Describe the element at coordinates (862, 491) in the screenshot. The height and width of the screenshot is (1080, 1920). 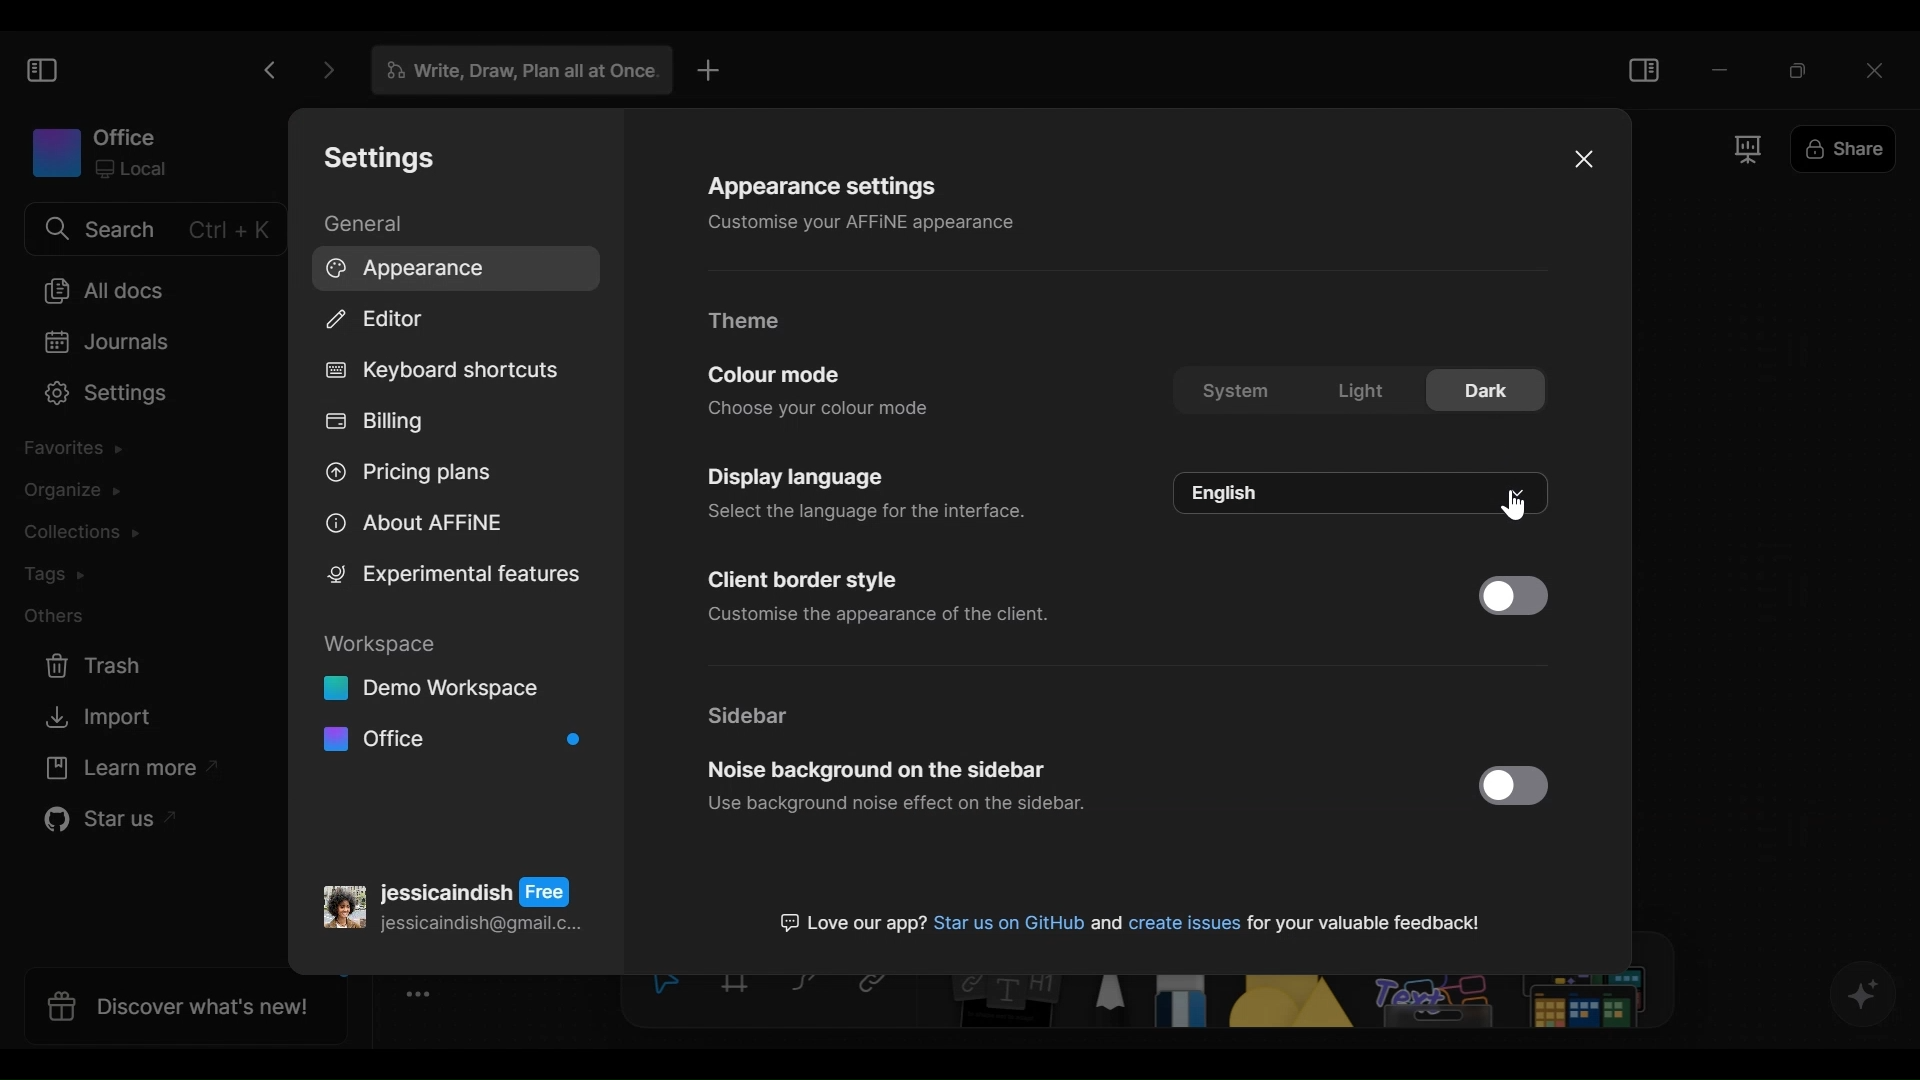
I see `Display settings` at that location.